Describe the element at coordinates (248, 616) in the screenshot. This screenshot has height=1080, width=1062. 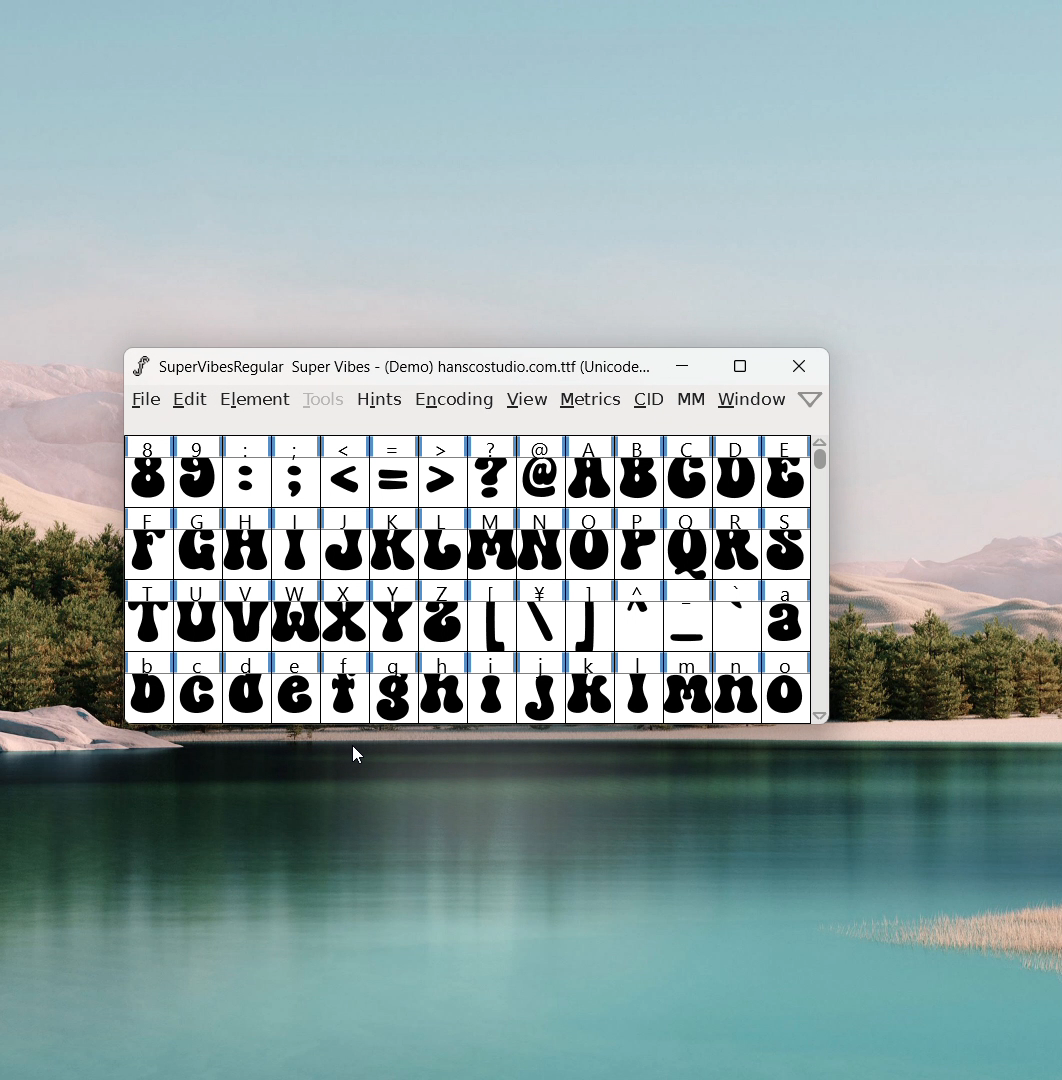
I see `V` at that location.